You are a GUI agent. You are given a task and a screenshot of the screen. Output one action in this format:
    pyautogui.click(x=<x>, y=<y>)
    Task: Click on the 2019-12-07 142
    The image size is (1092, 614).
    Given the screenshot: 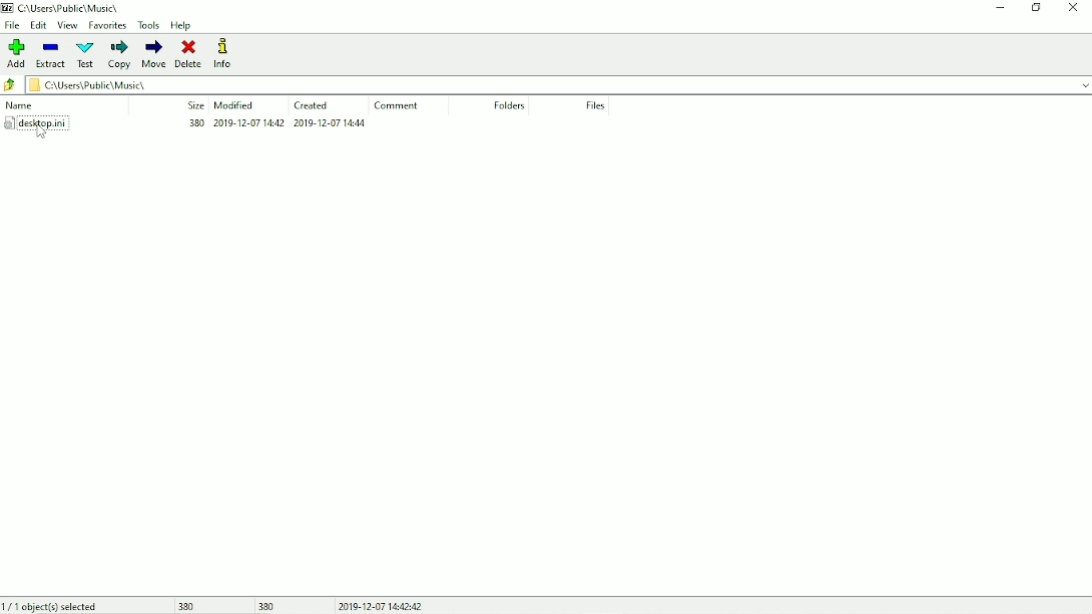 What is the action you would take?
    pyautogui.click(x=248, y=123)
    